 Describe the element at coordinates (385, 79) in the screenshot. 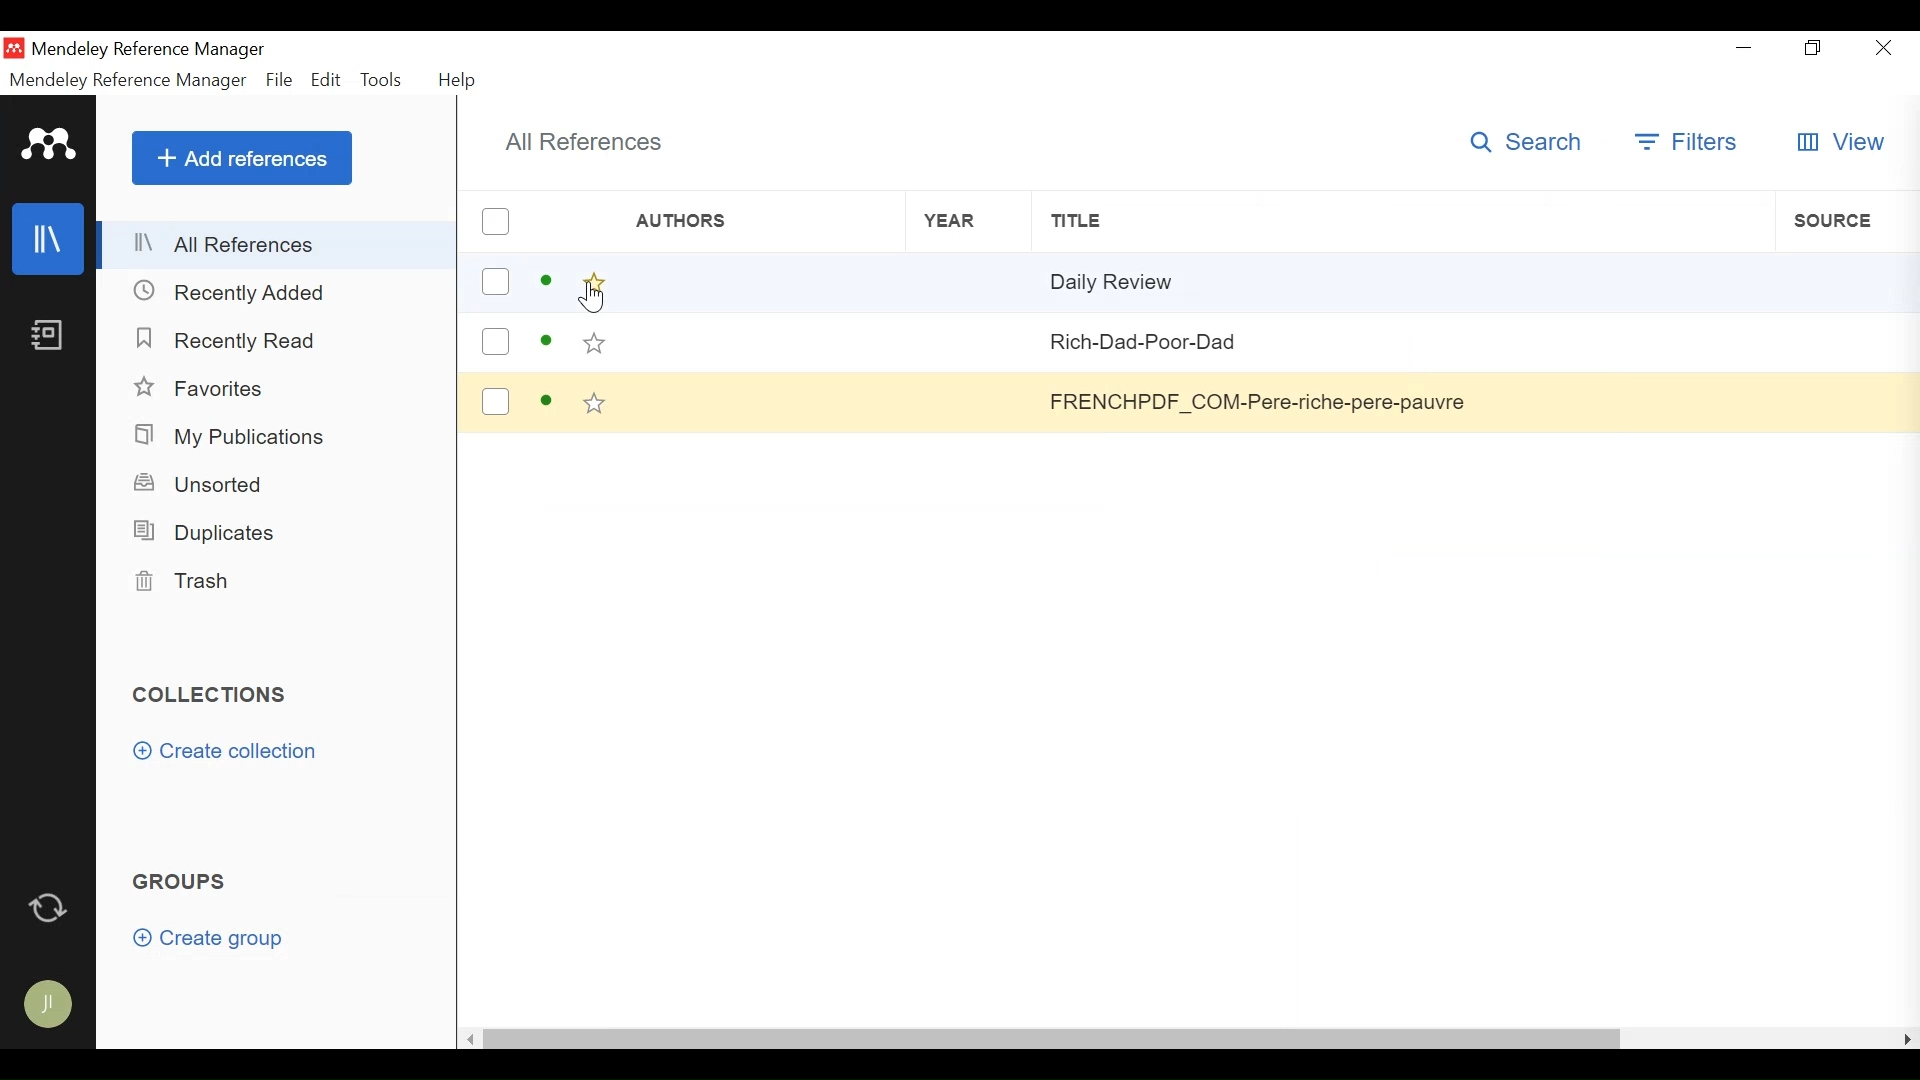

I see `Tools` at that location.